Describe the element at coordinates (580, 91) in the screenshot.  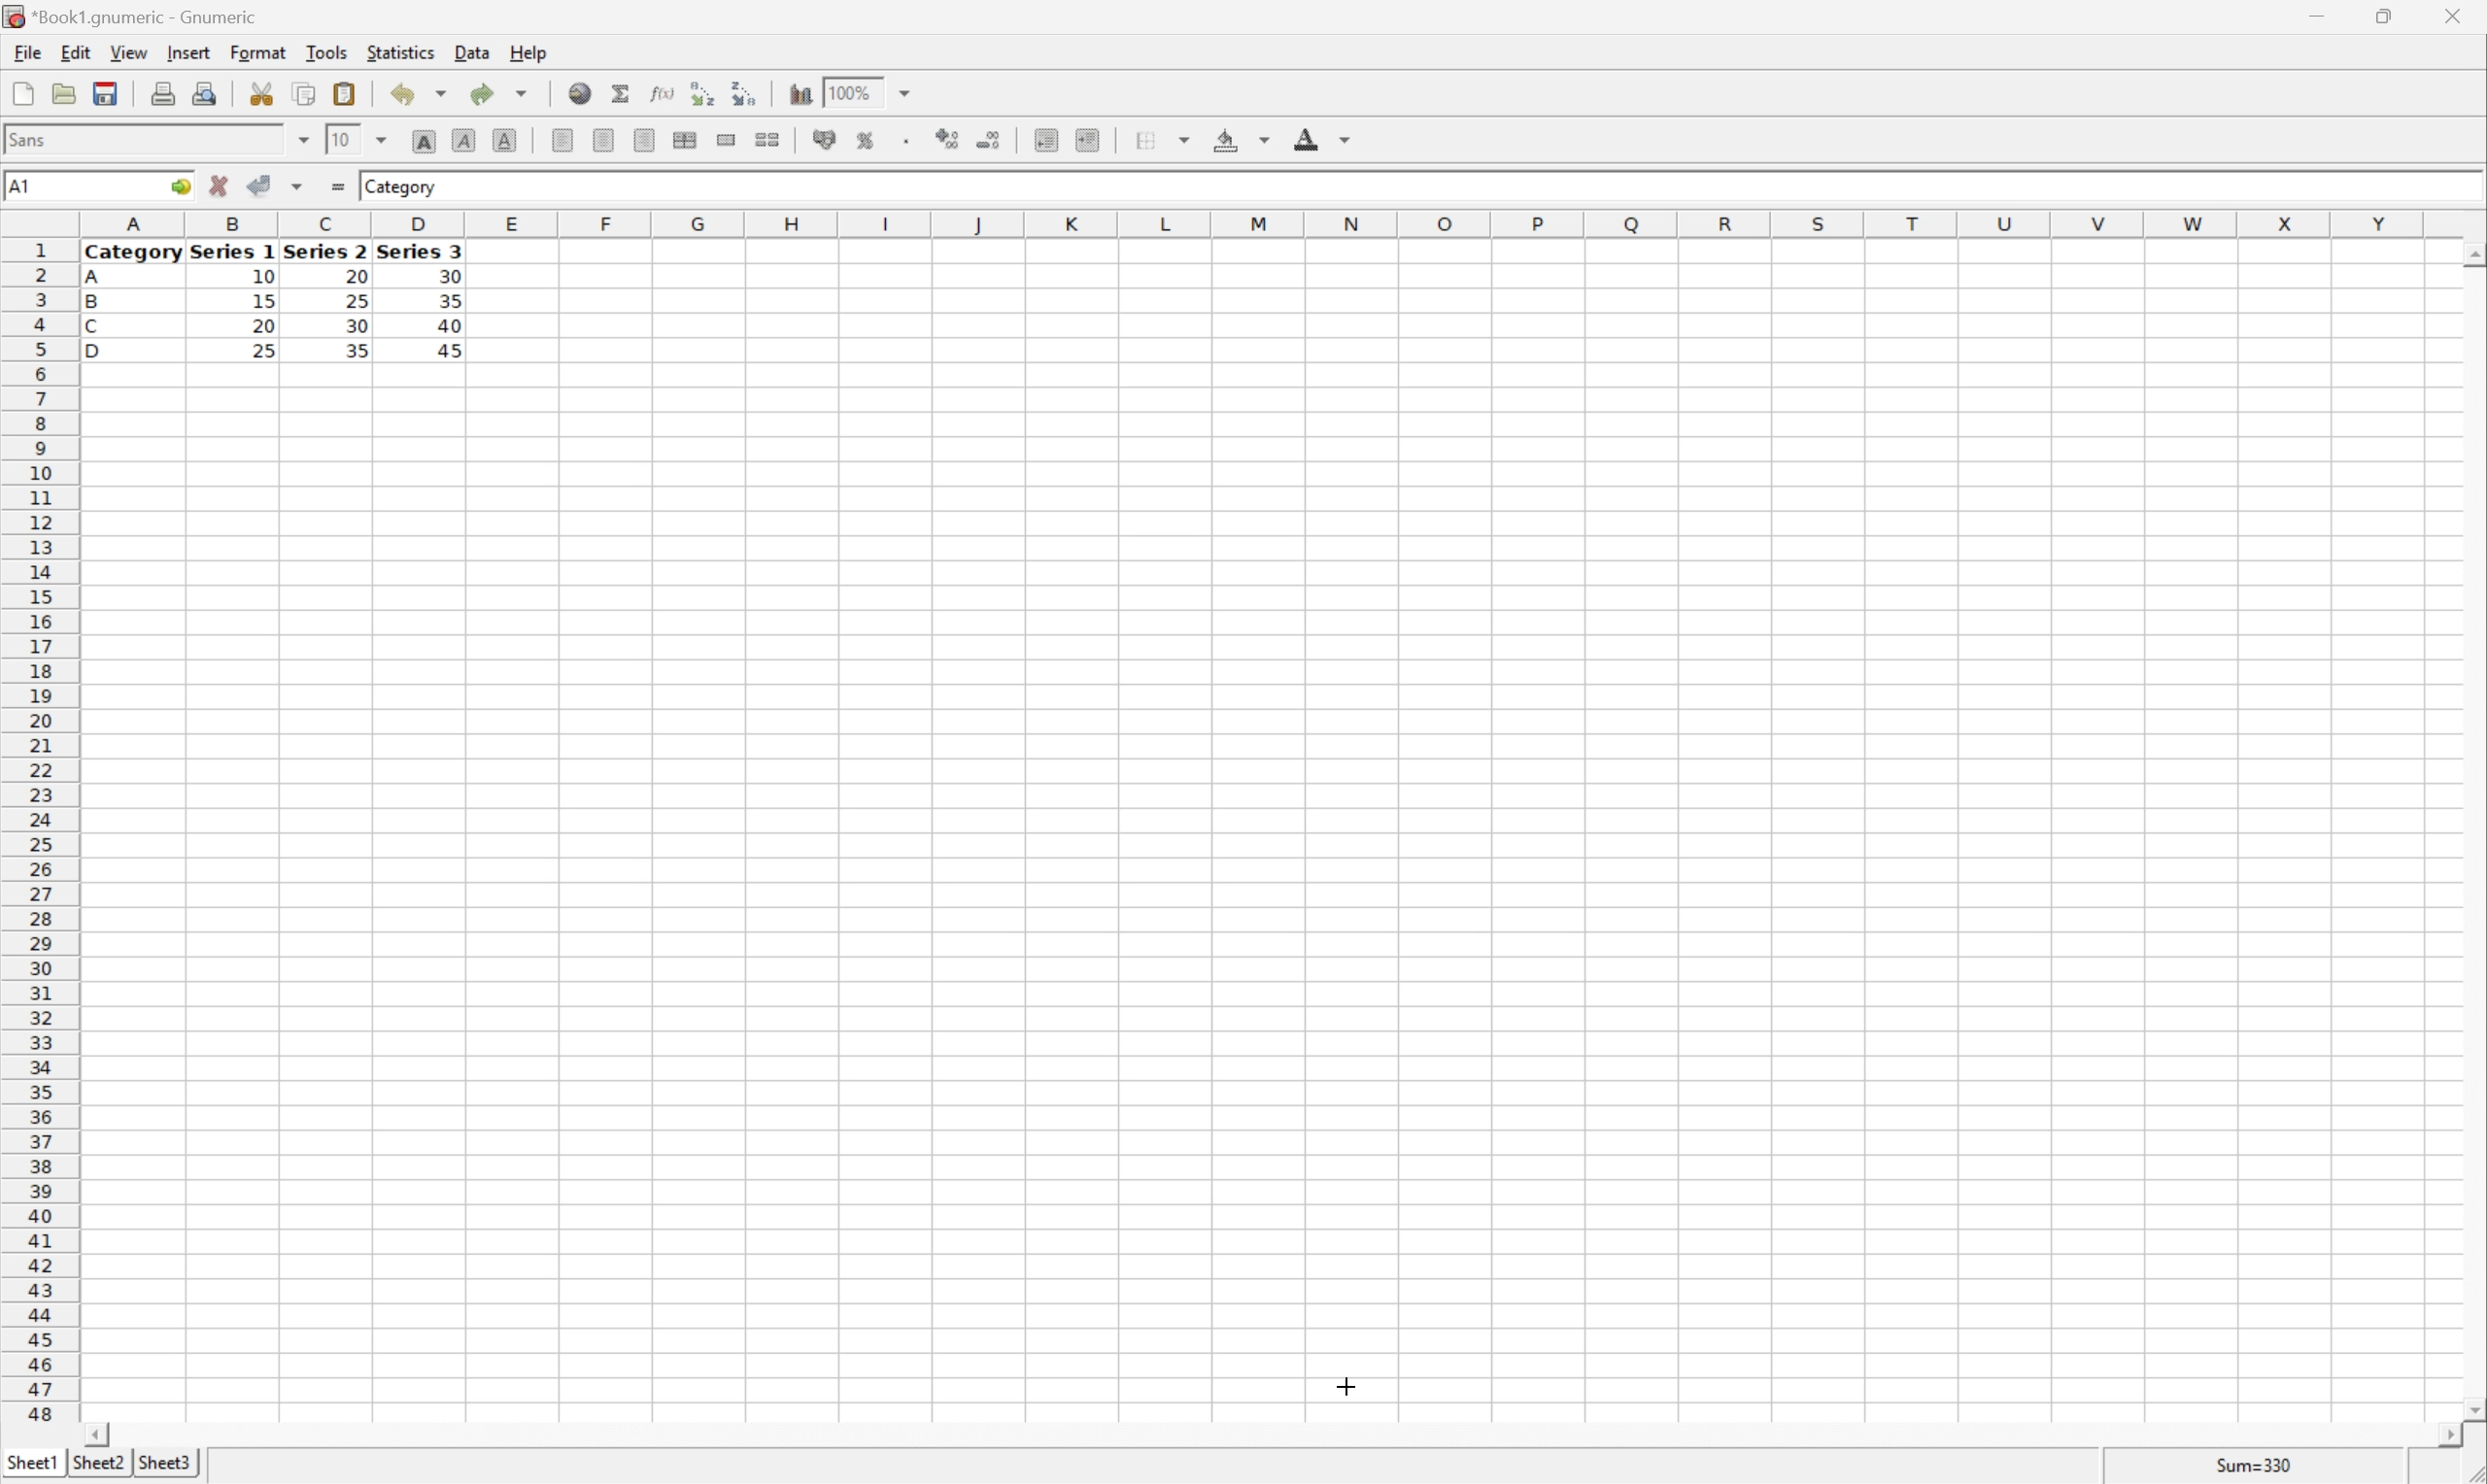
I see `Insert a hyperlink` at that location.